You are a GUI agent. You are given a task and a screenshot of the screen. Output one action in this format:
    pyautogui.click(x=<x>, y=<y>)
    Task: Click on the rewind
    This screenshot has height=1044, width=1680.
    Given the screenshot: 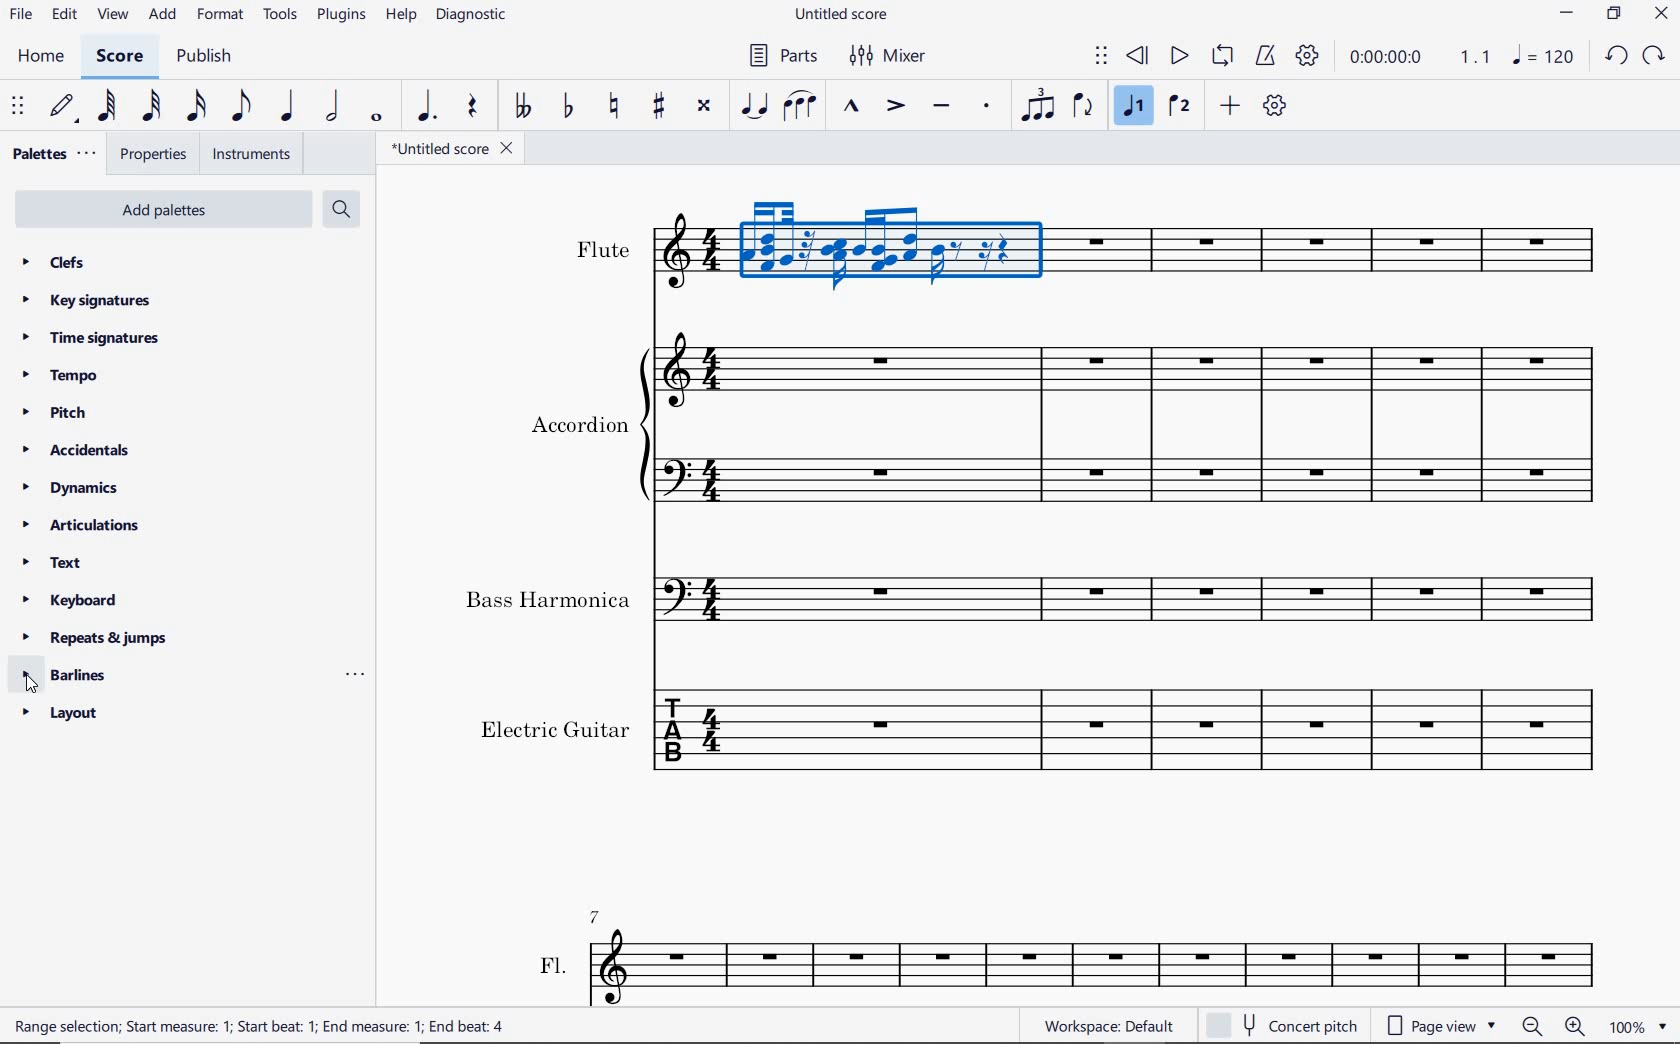 What is the action you would take?
    pyautogui.click(x=1138, y=57)
    